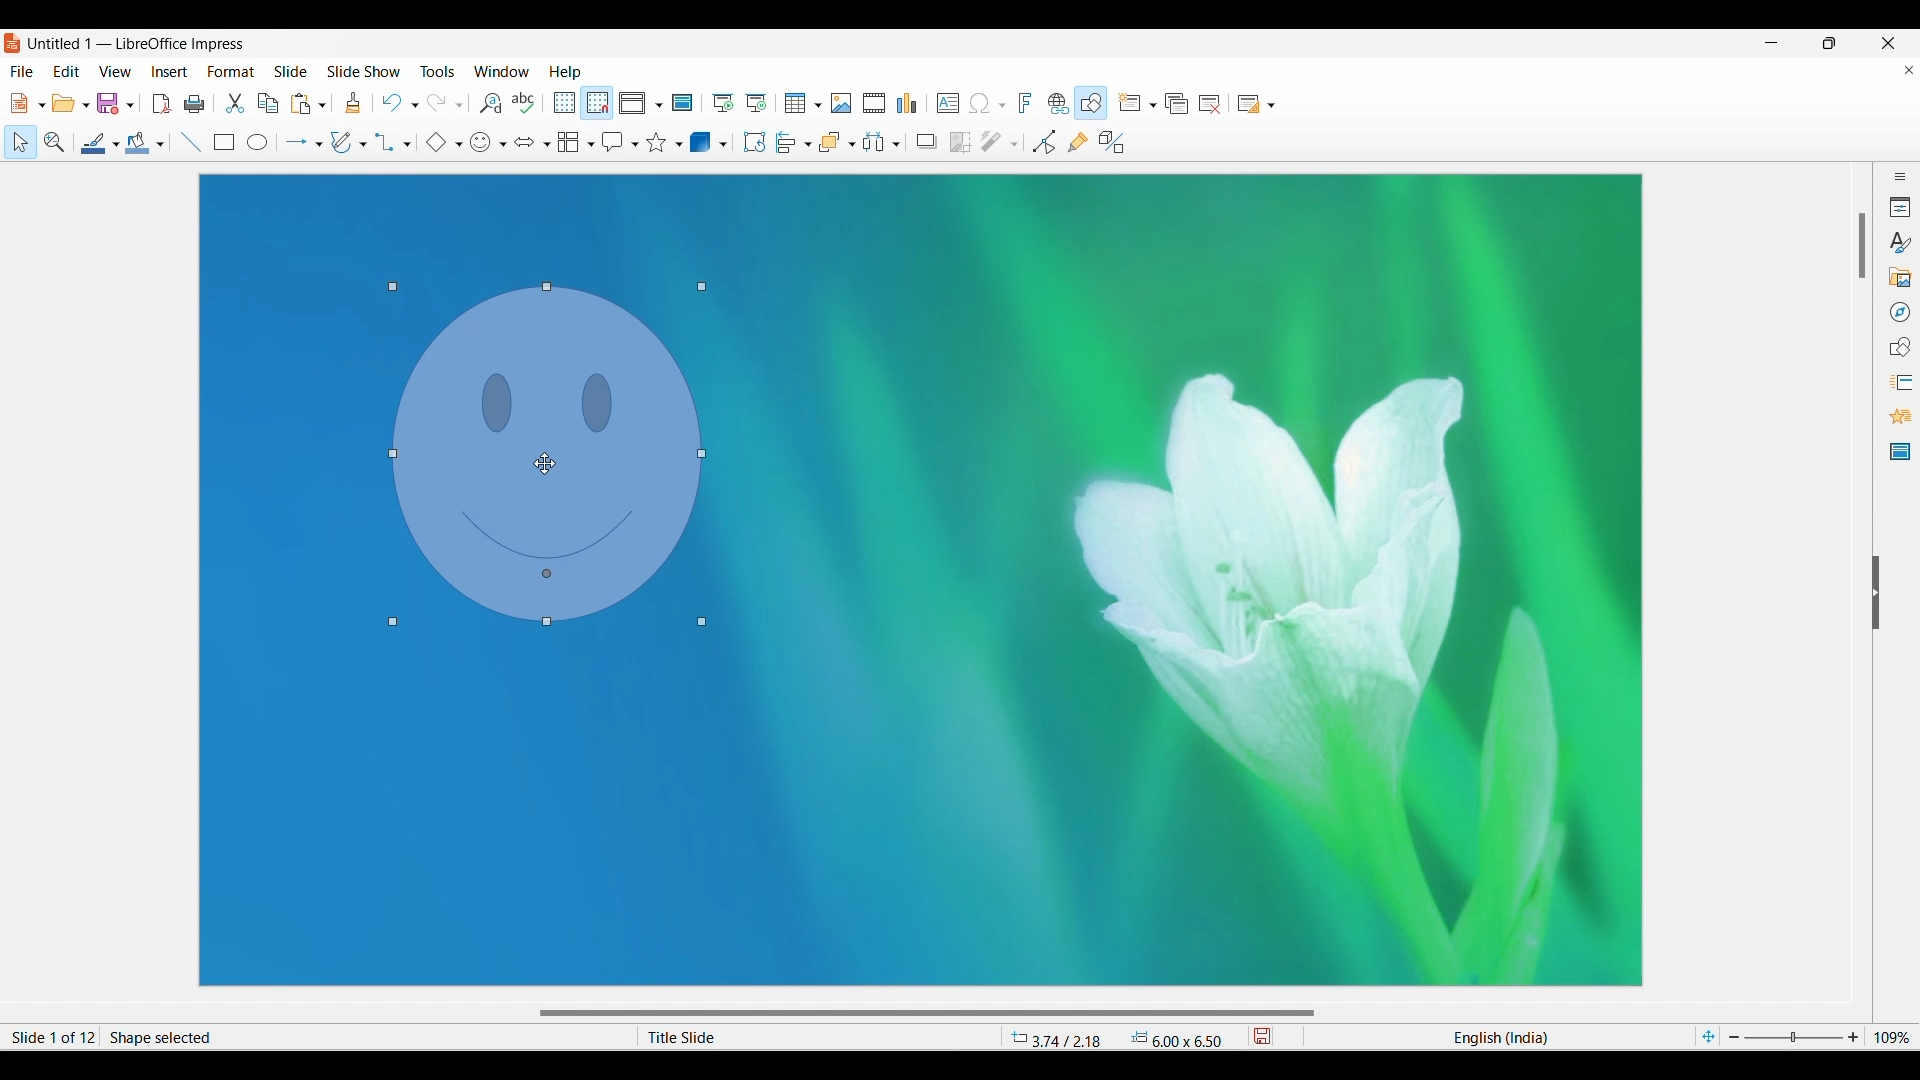 Image resolution: width=1920 pixels, height=1080 pixels. What do you see at coordinates (1493, 1035) in the screenshot?
I see `English (India)` at bounding box center [1493, 1035].